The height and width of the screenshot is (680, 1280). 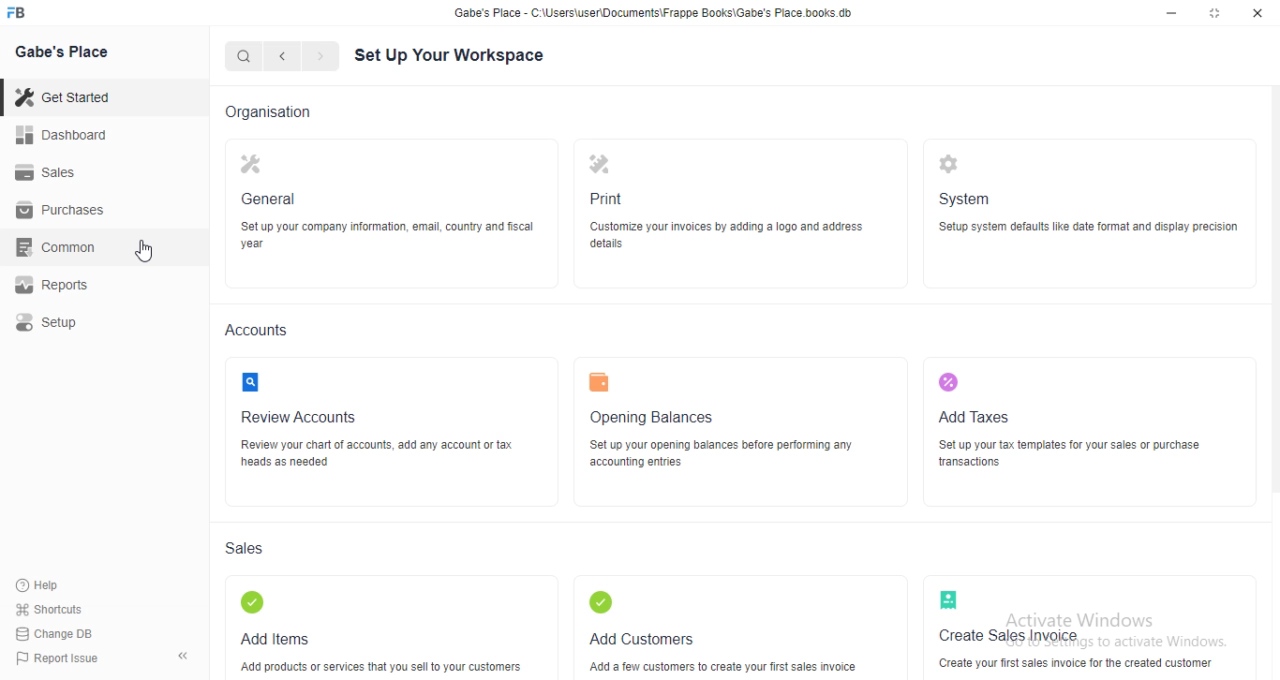 What do you see at coordinates (379, 455) in the screenshot?
I see `Review your chart of accounts, add any account or tax
heads as needed.` at bounding box center [379, 455].